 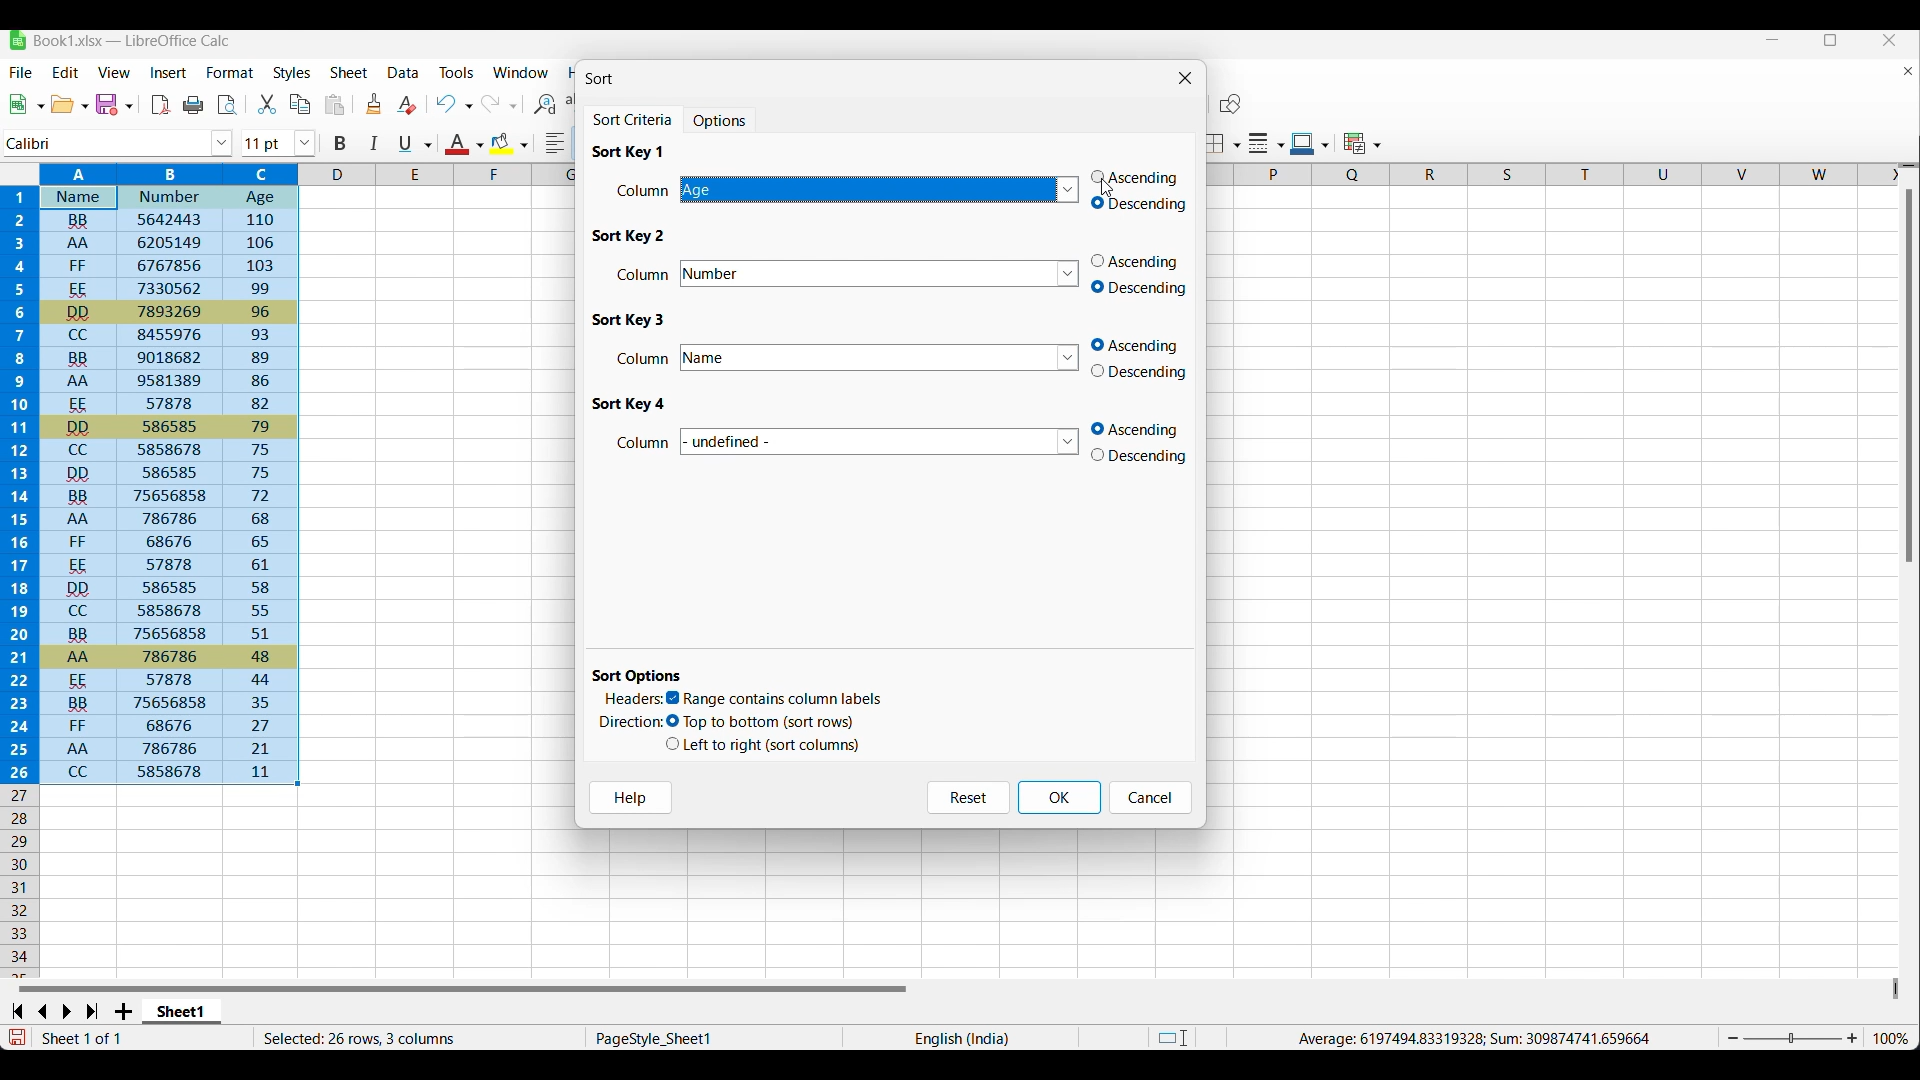 I want to click on Undo and undo options, so click(x=454, y=103).